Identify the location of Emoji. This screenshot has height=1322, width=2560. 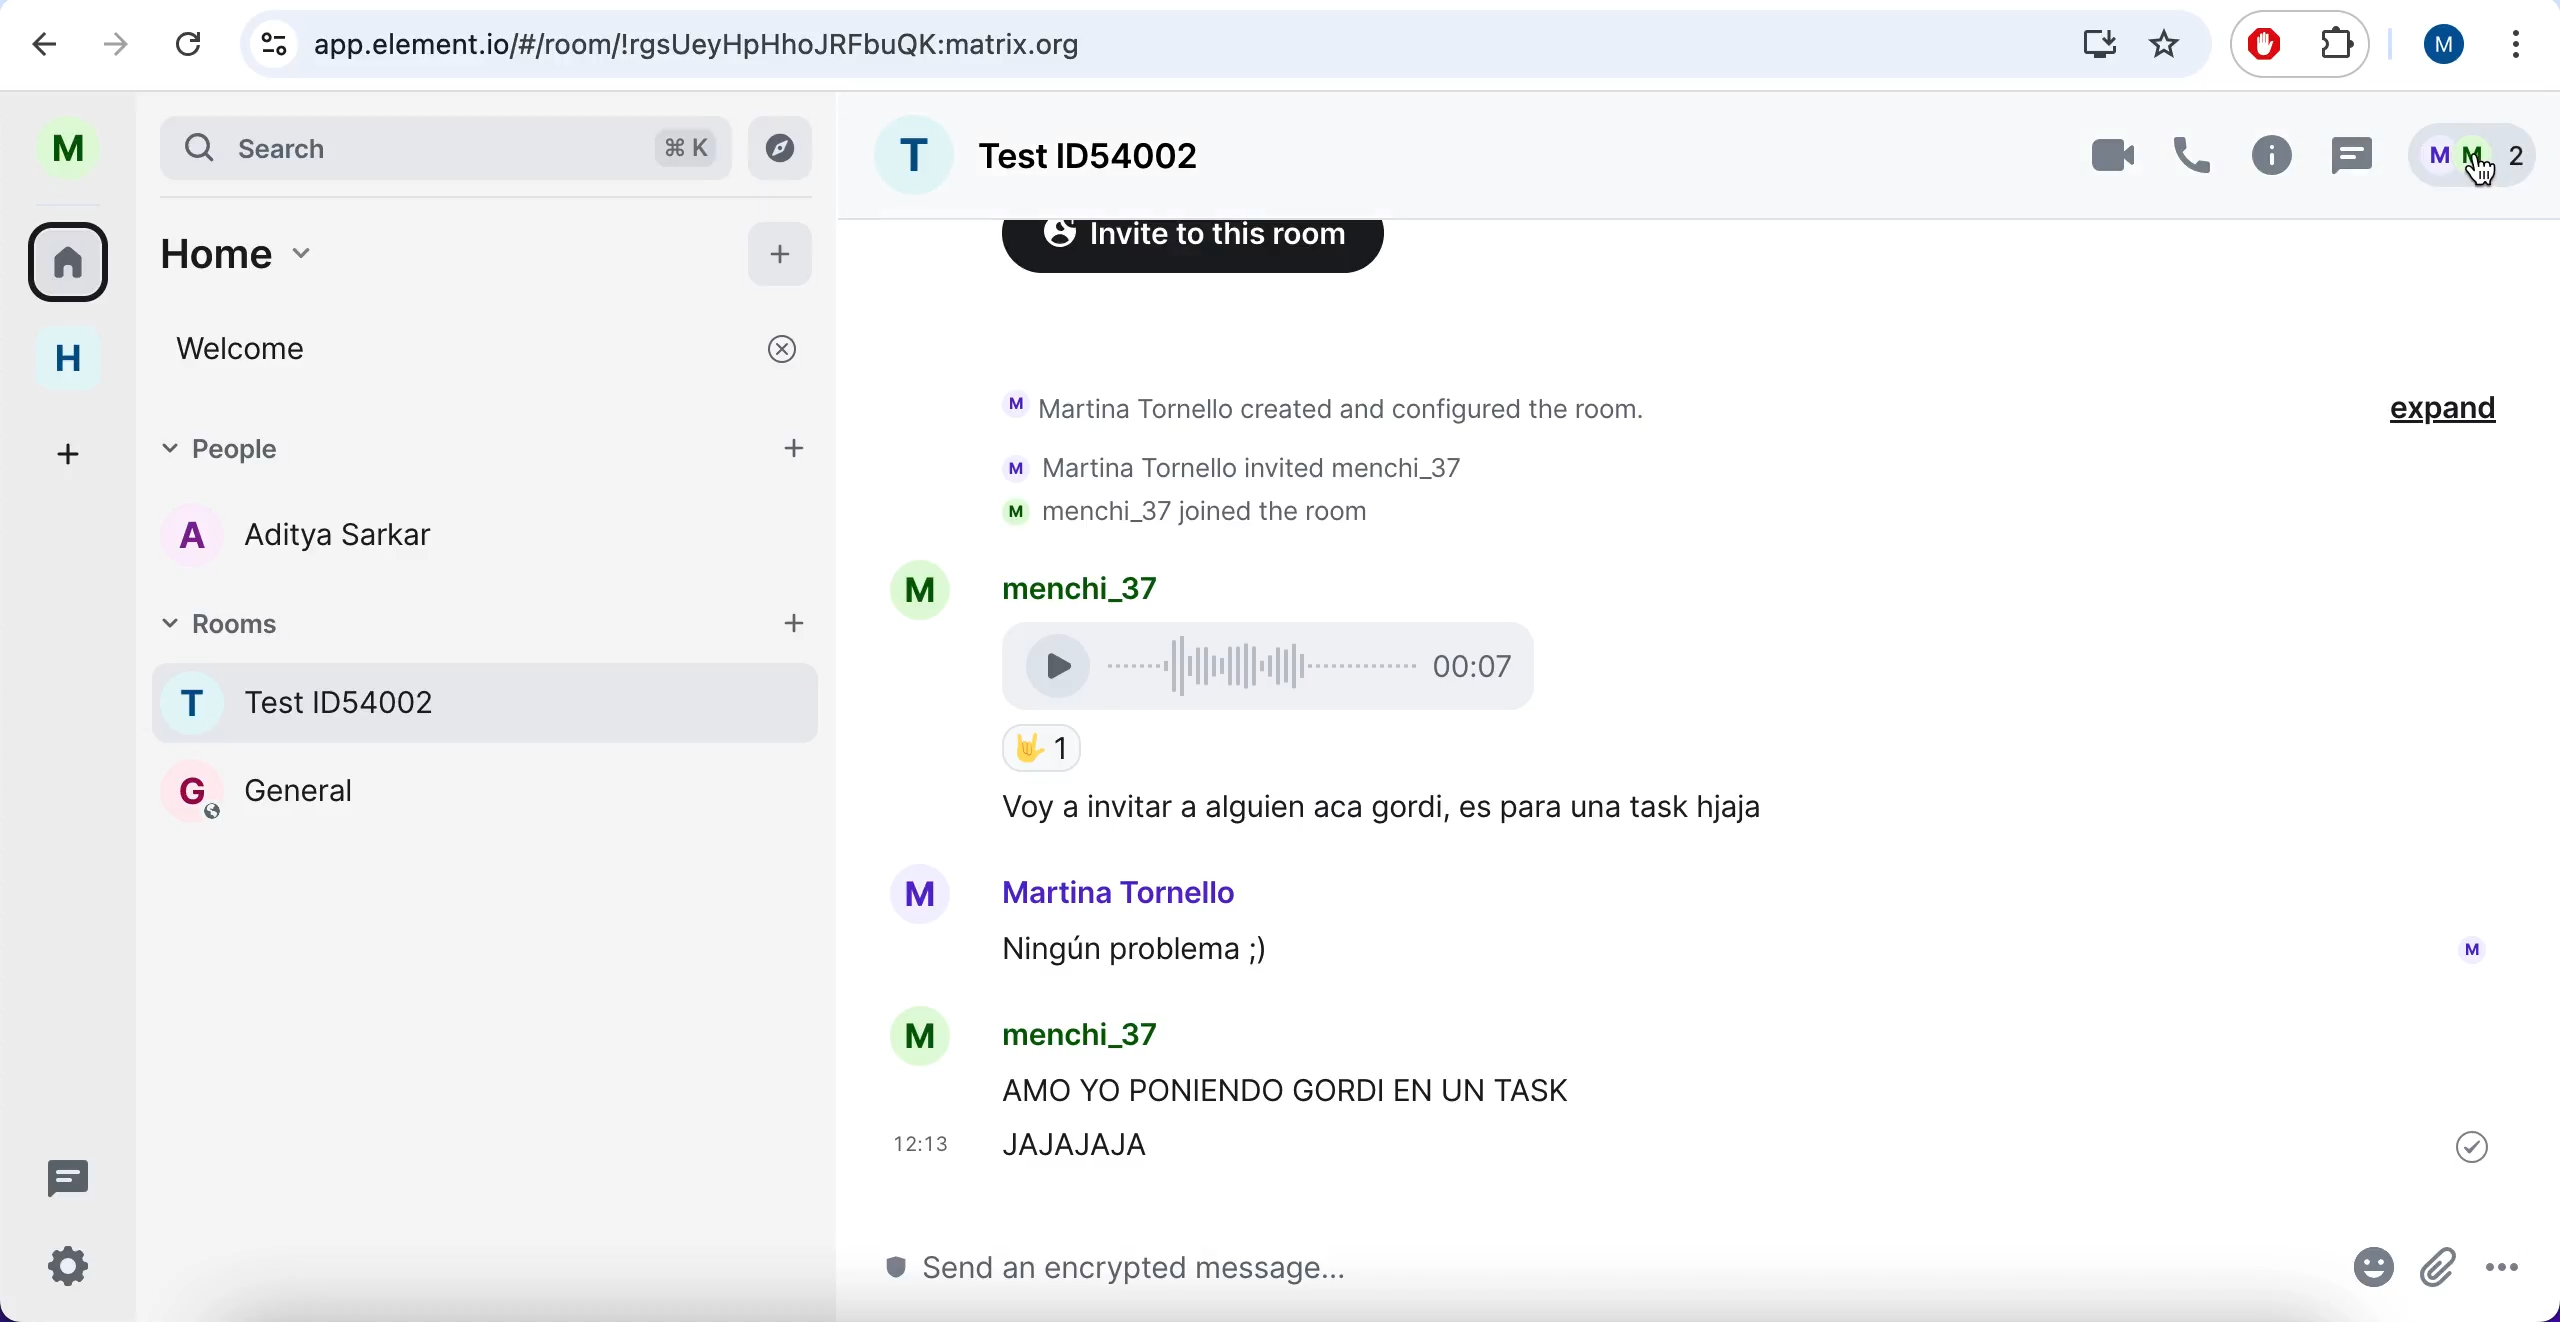
(1038, 743).